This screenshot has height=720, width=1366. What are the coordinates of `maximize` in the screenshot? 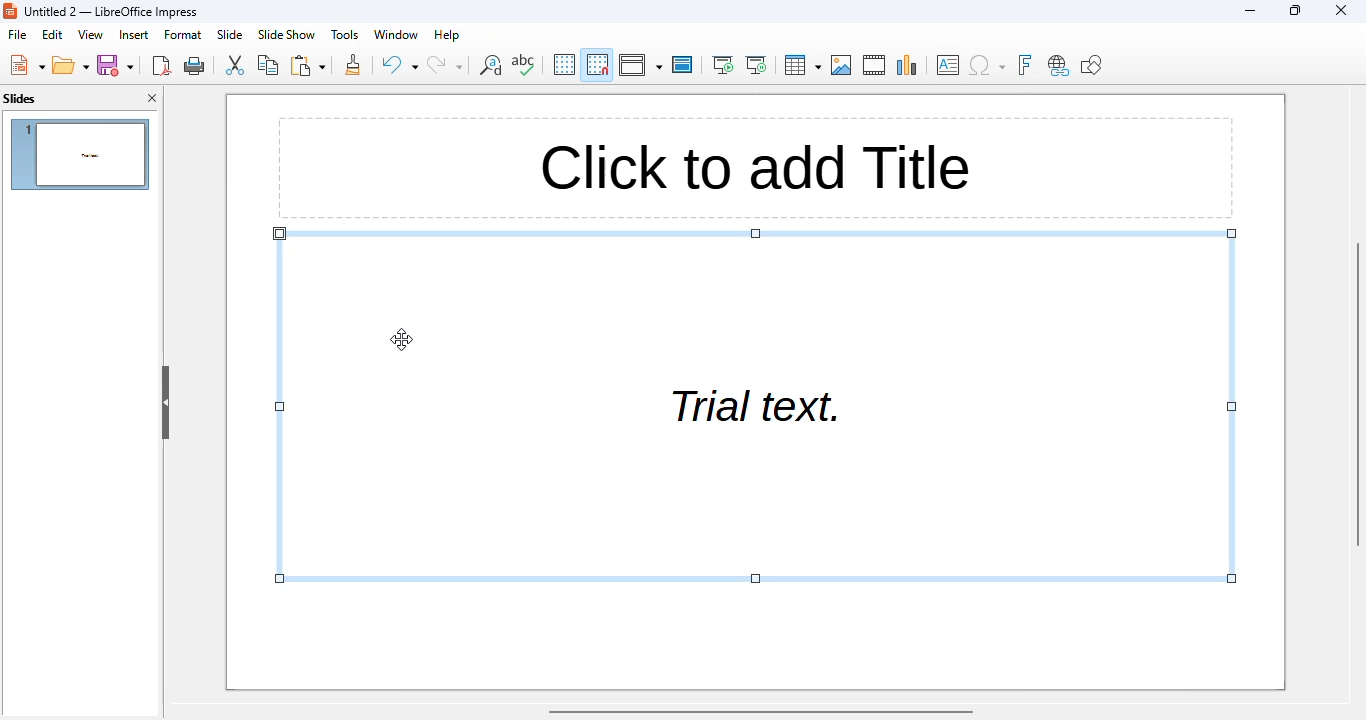 It's located at (1297, 10).